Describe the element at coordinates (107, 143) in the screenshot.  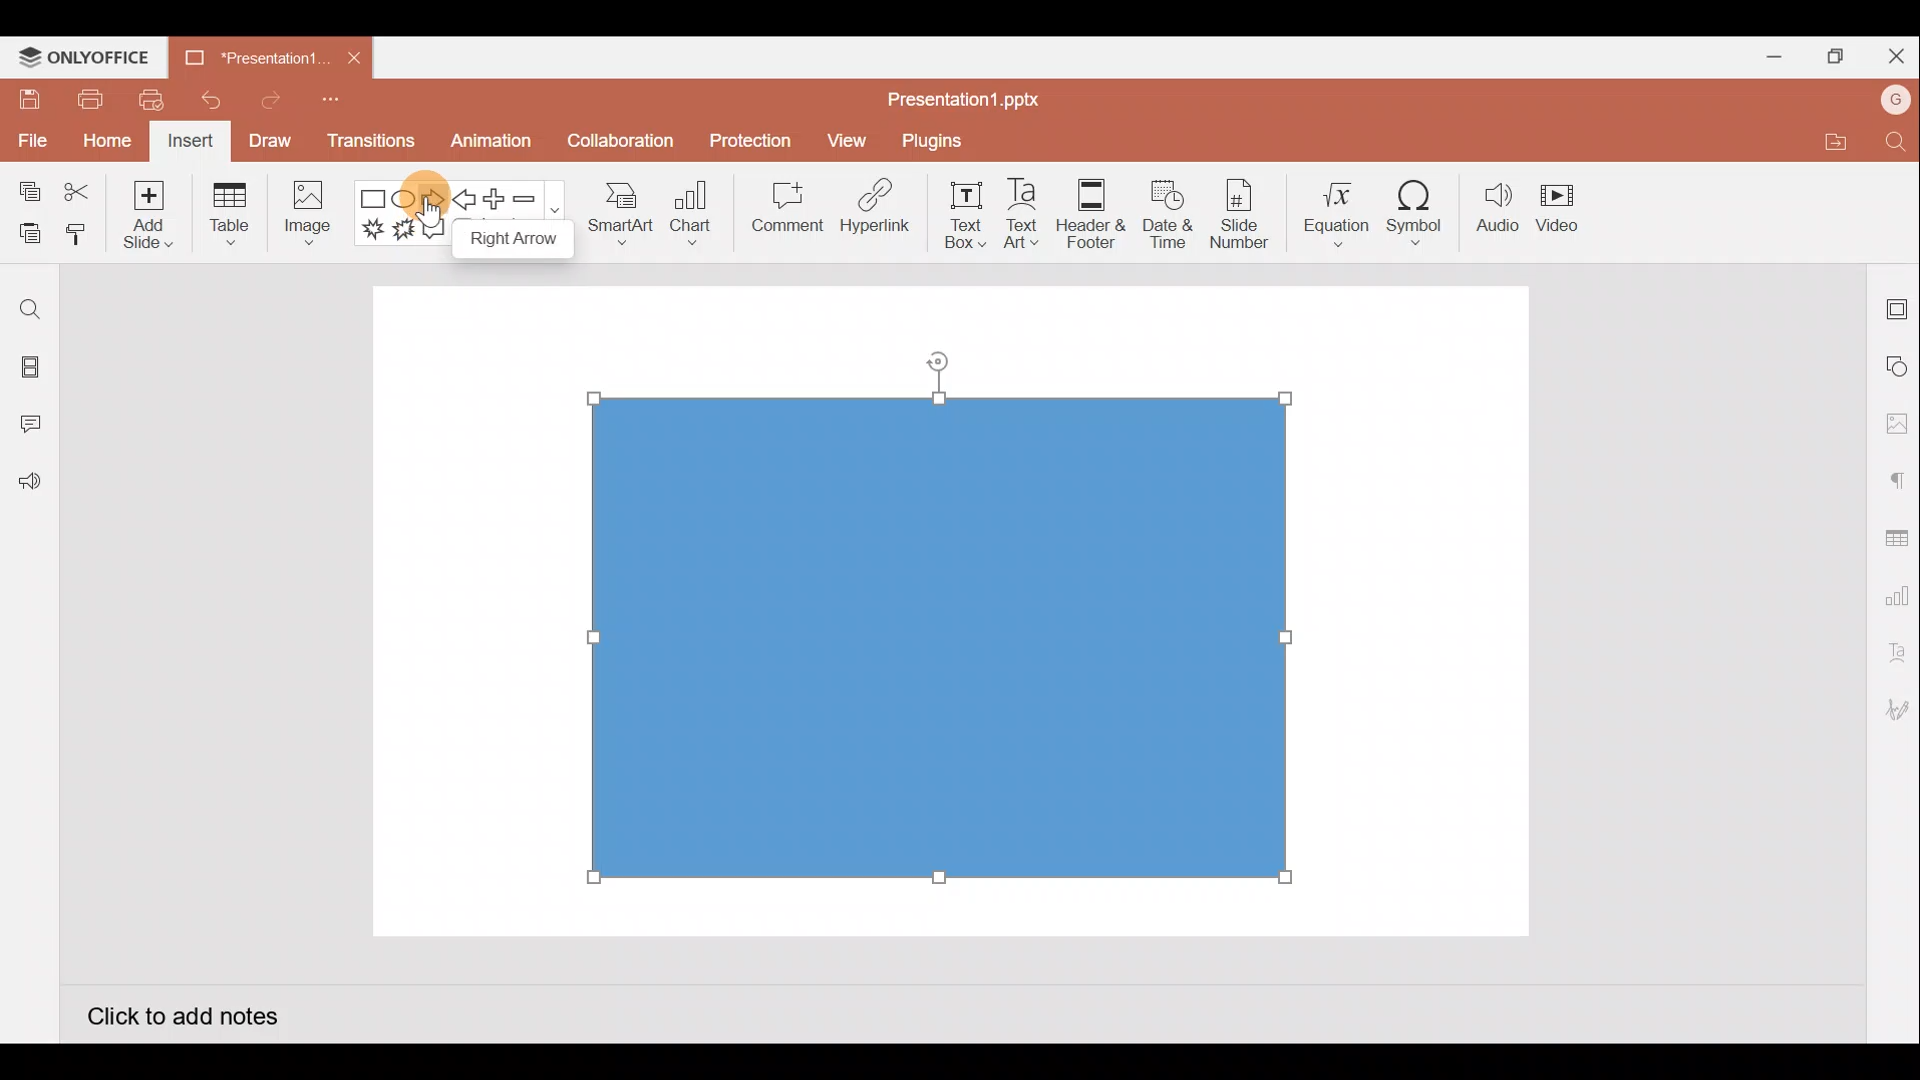
I see `Home` at that location.